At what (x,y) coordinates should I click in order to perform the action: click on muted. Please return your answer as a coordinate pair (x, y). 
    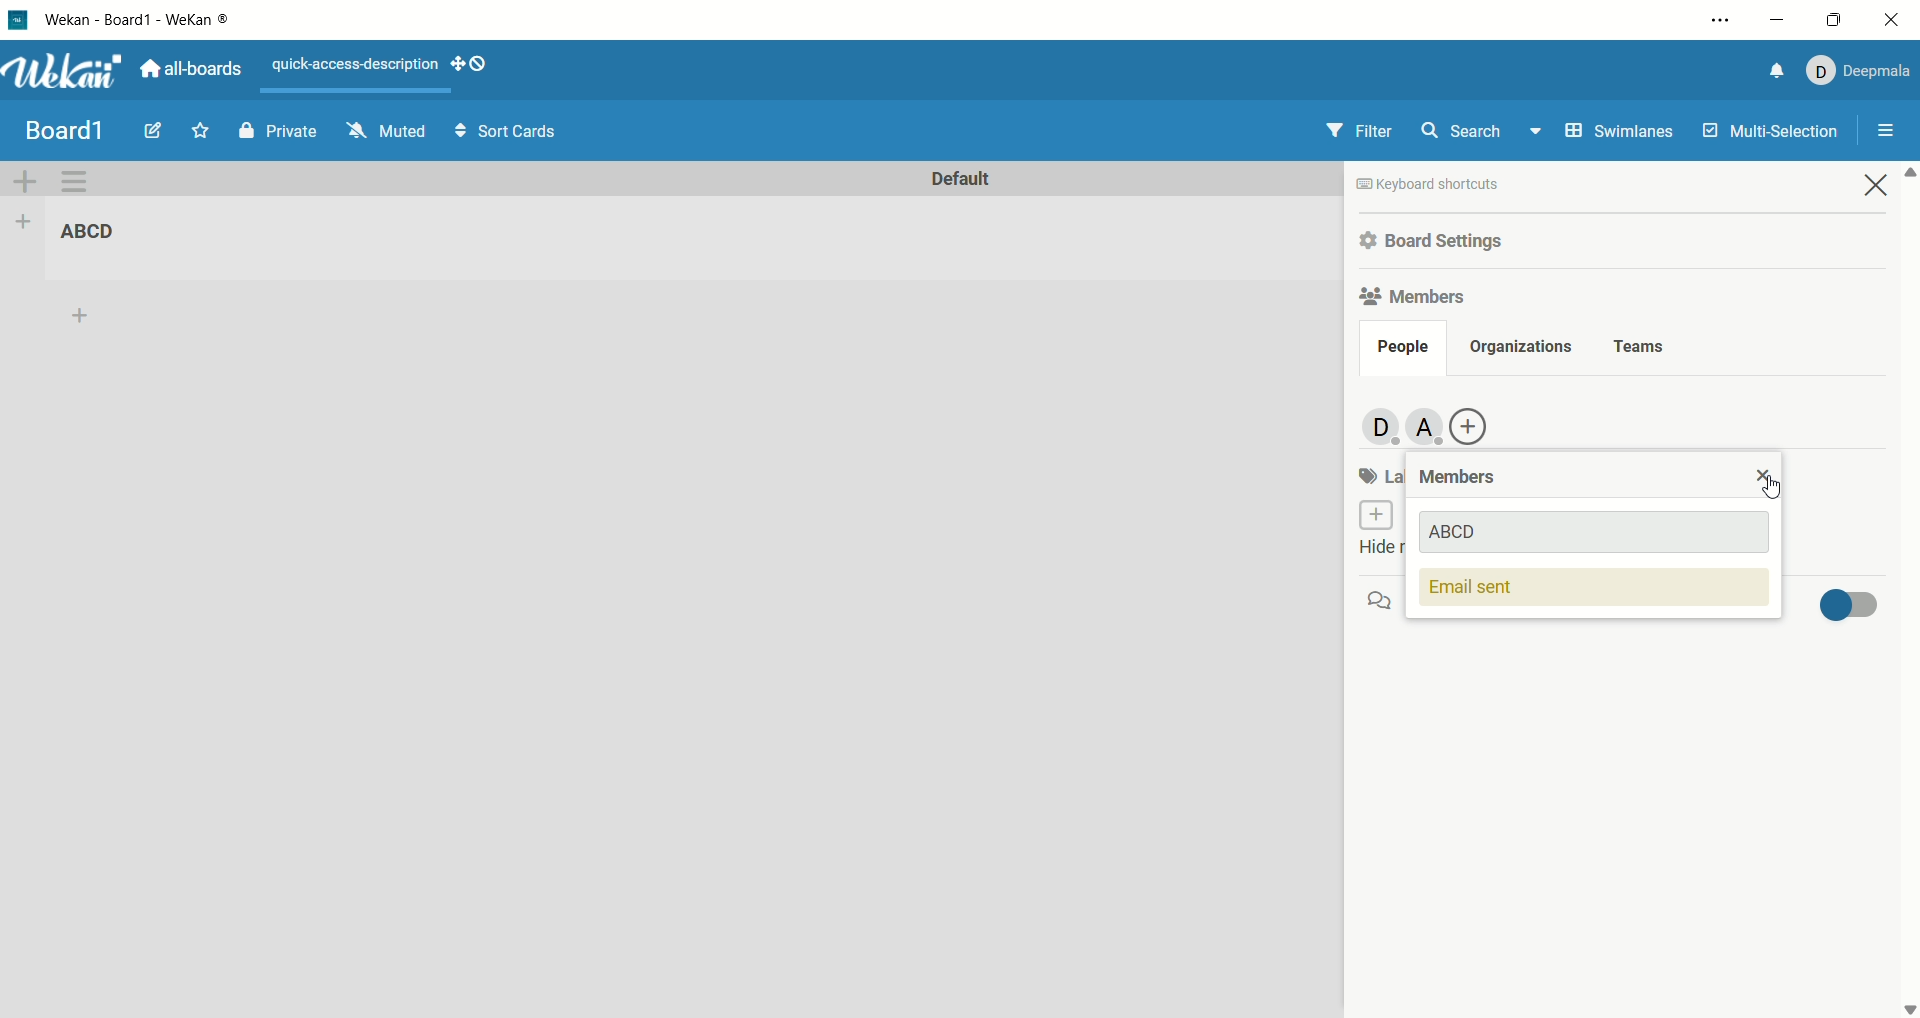
    Looking at the image, I should click on (387, 131).